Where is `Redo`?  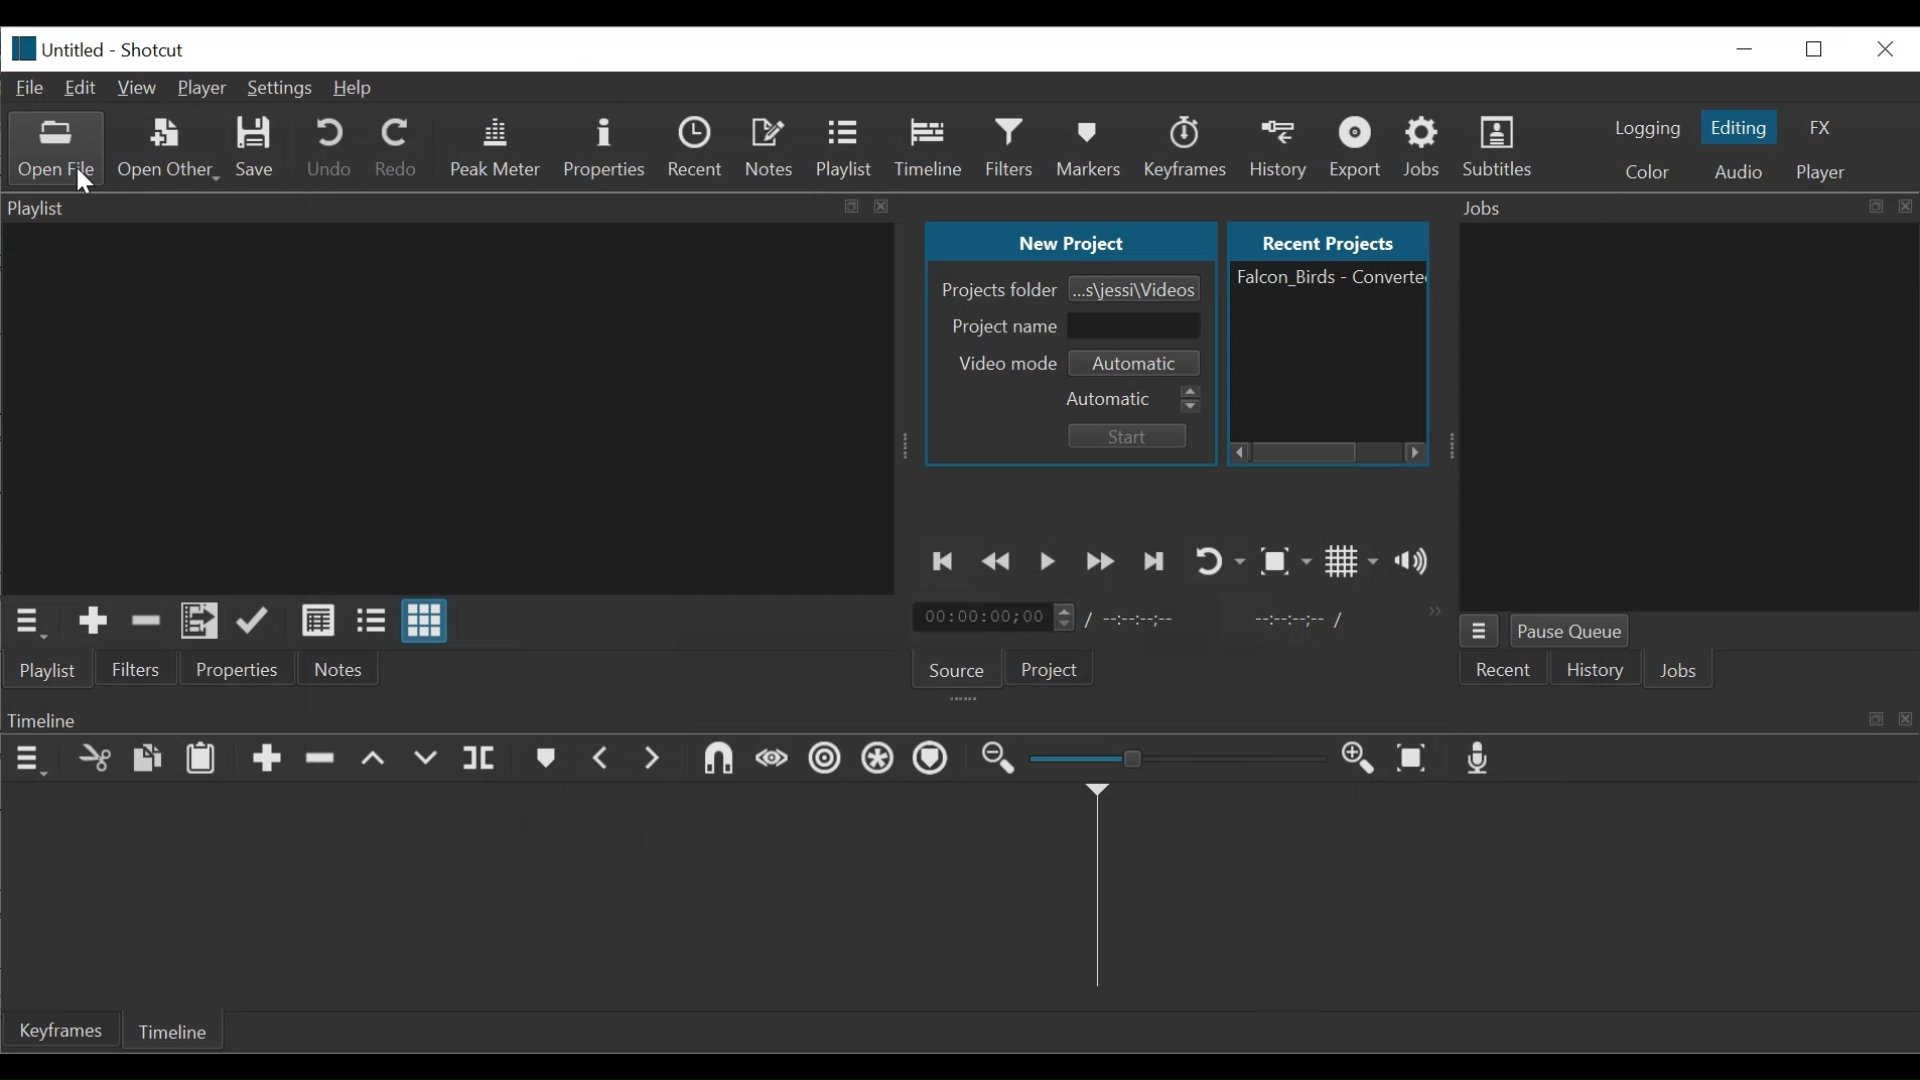 Redo is located at coordinates (399, 147).